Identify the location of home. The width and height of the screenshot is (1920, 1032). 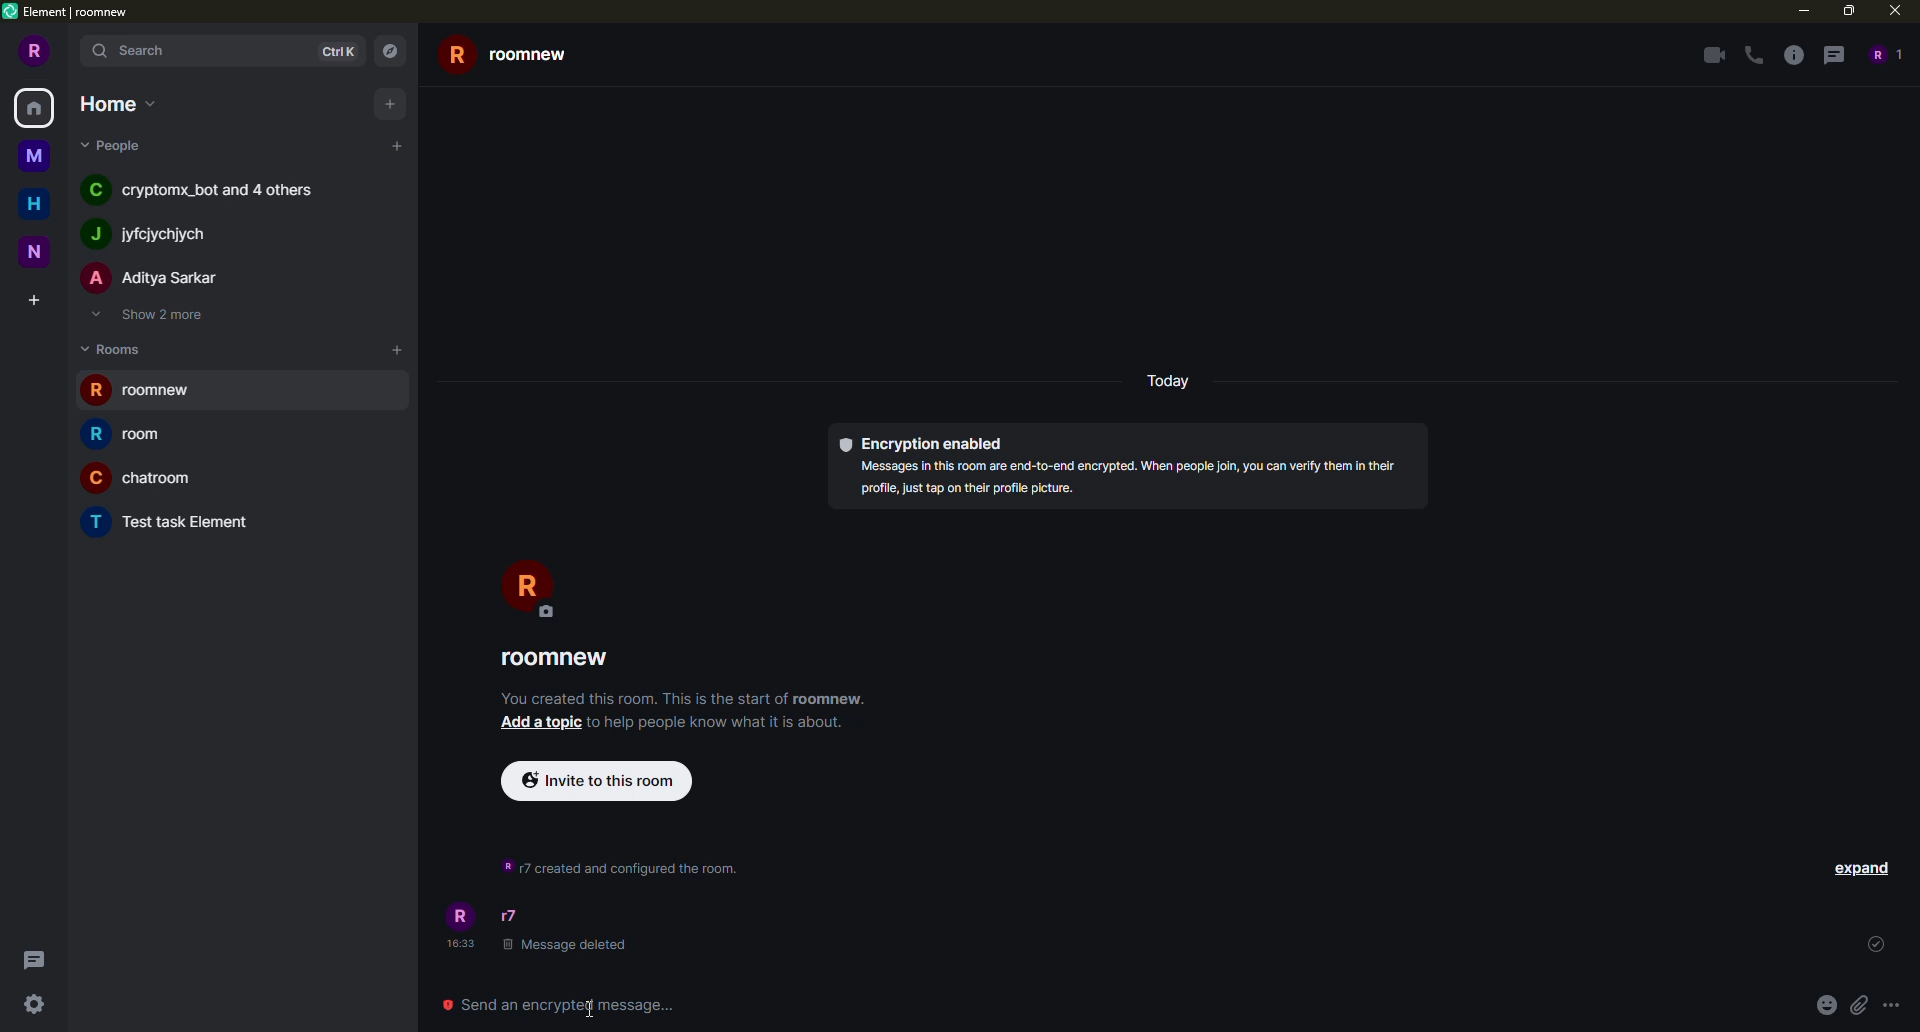
(127, 103).